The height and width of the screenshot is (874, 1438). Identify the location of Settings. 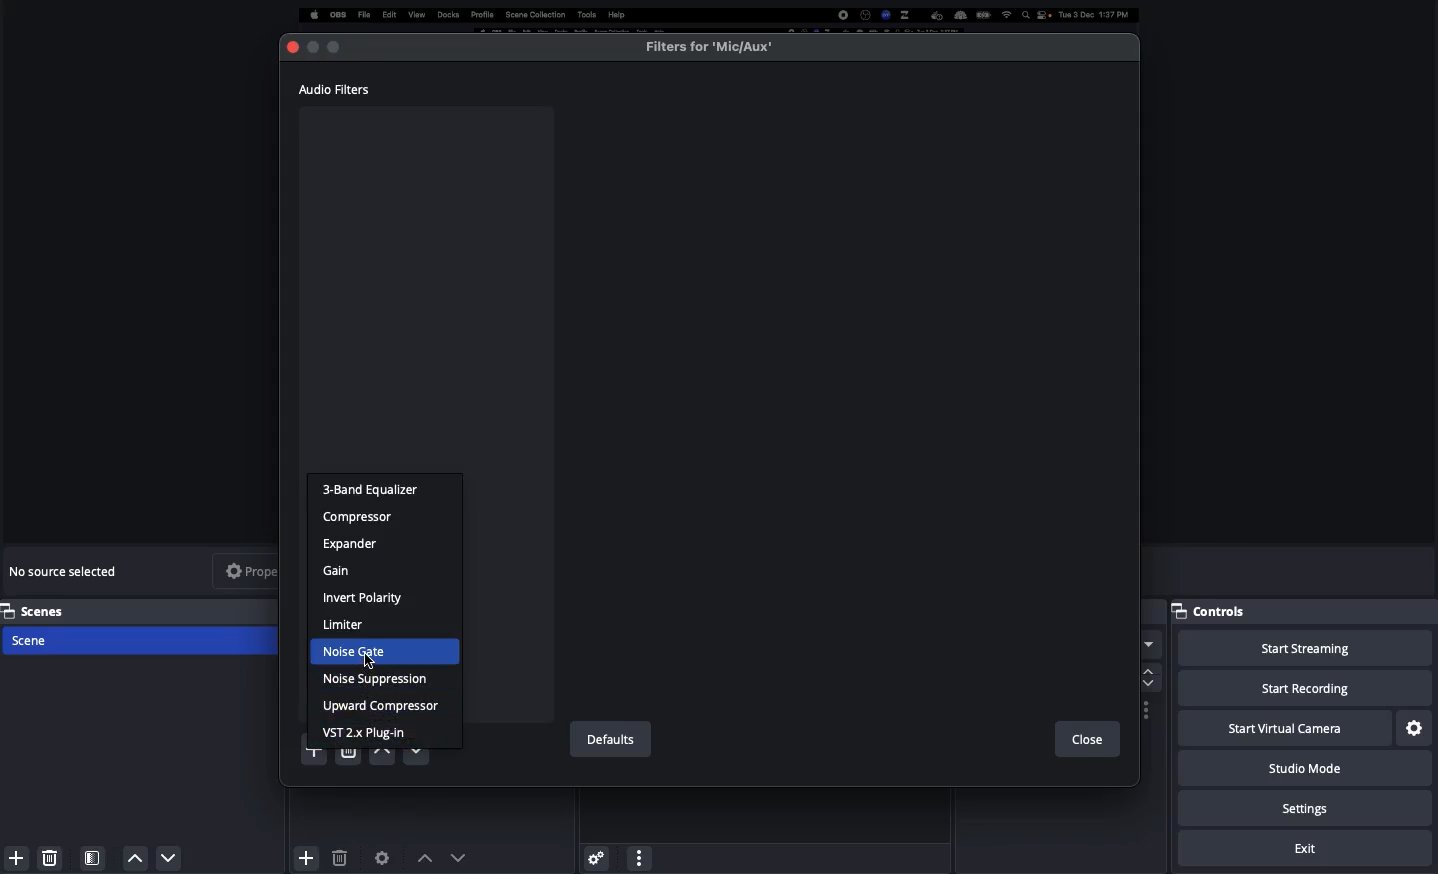
(1308, 809).